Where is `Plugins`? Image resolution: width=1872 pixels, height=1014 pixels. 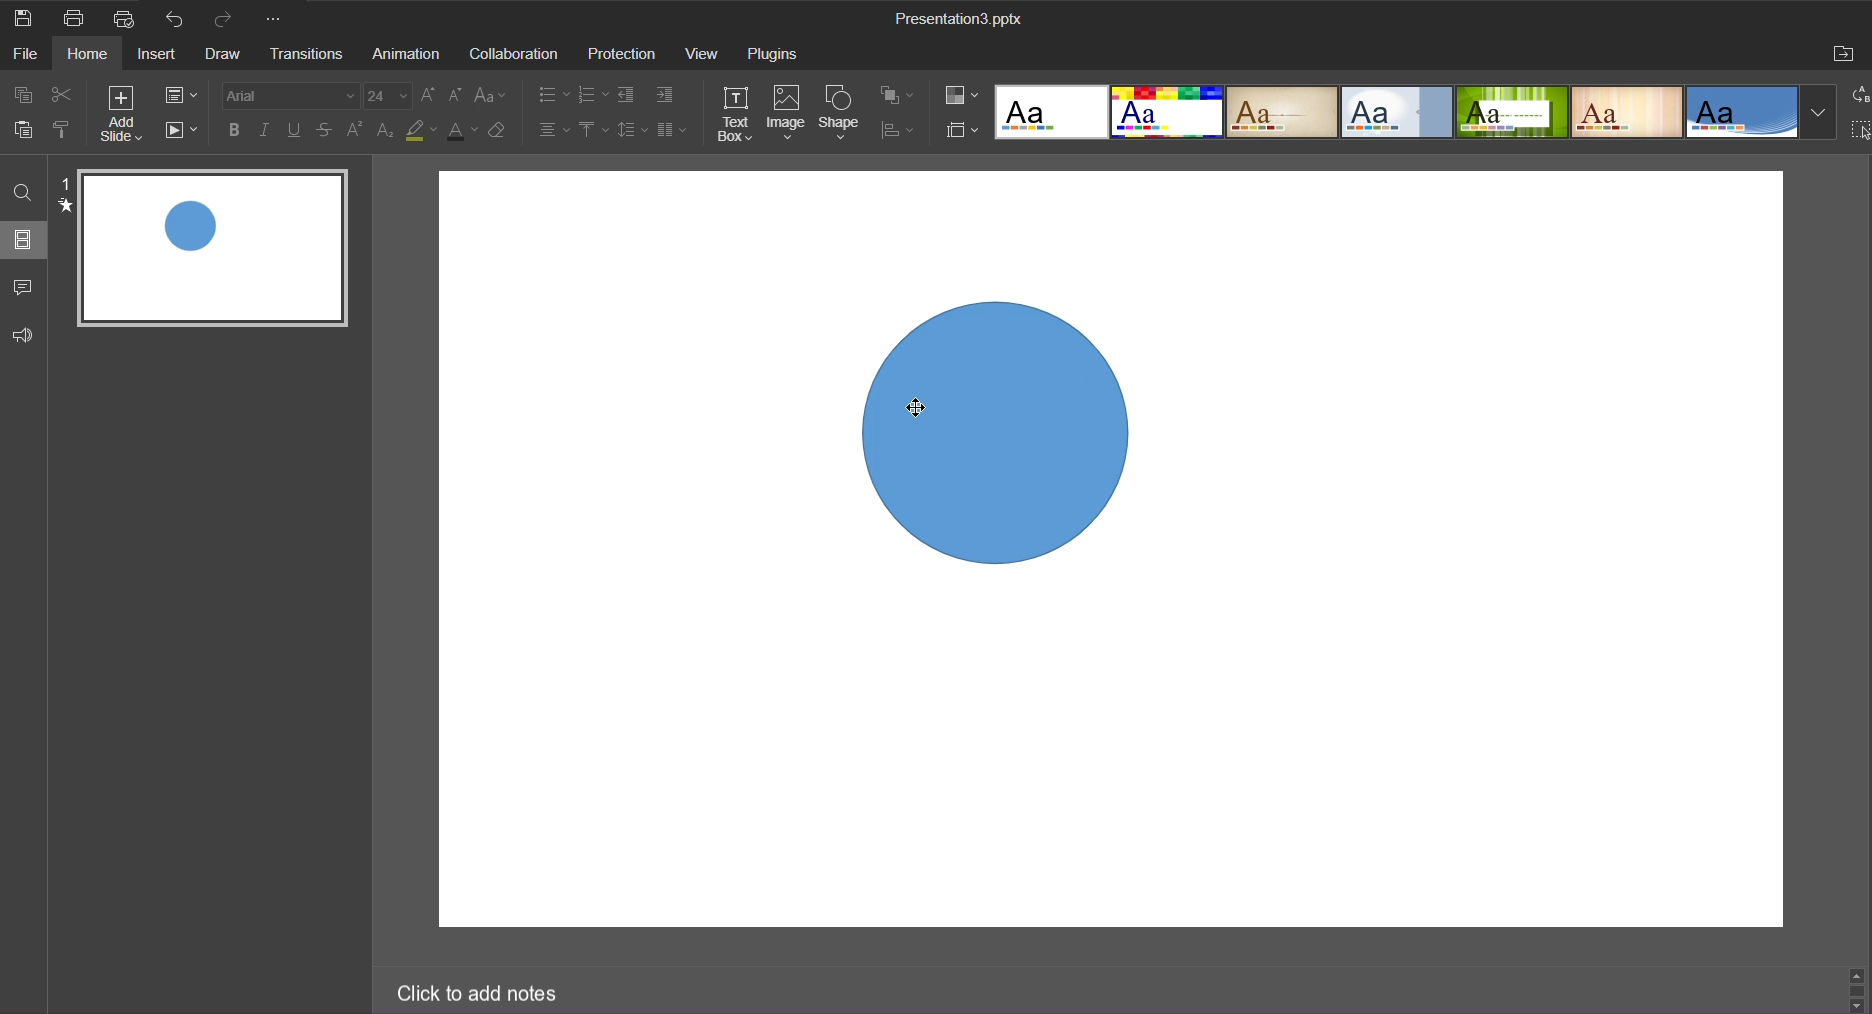
Plugins is located at coordinates (769, 55).